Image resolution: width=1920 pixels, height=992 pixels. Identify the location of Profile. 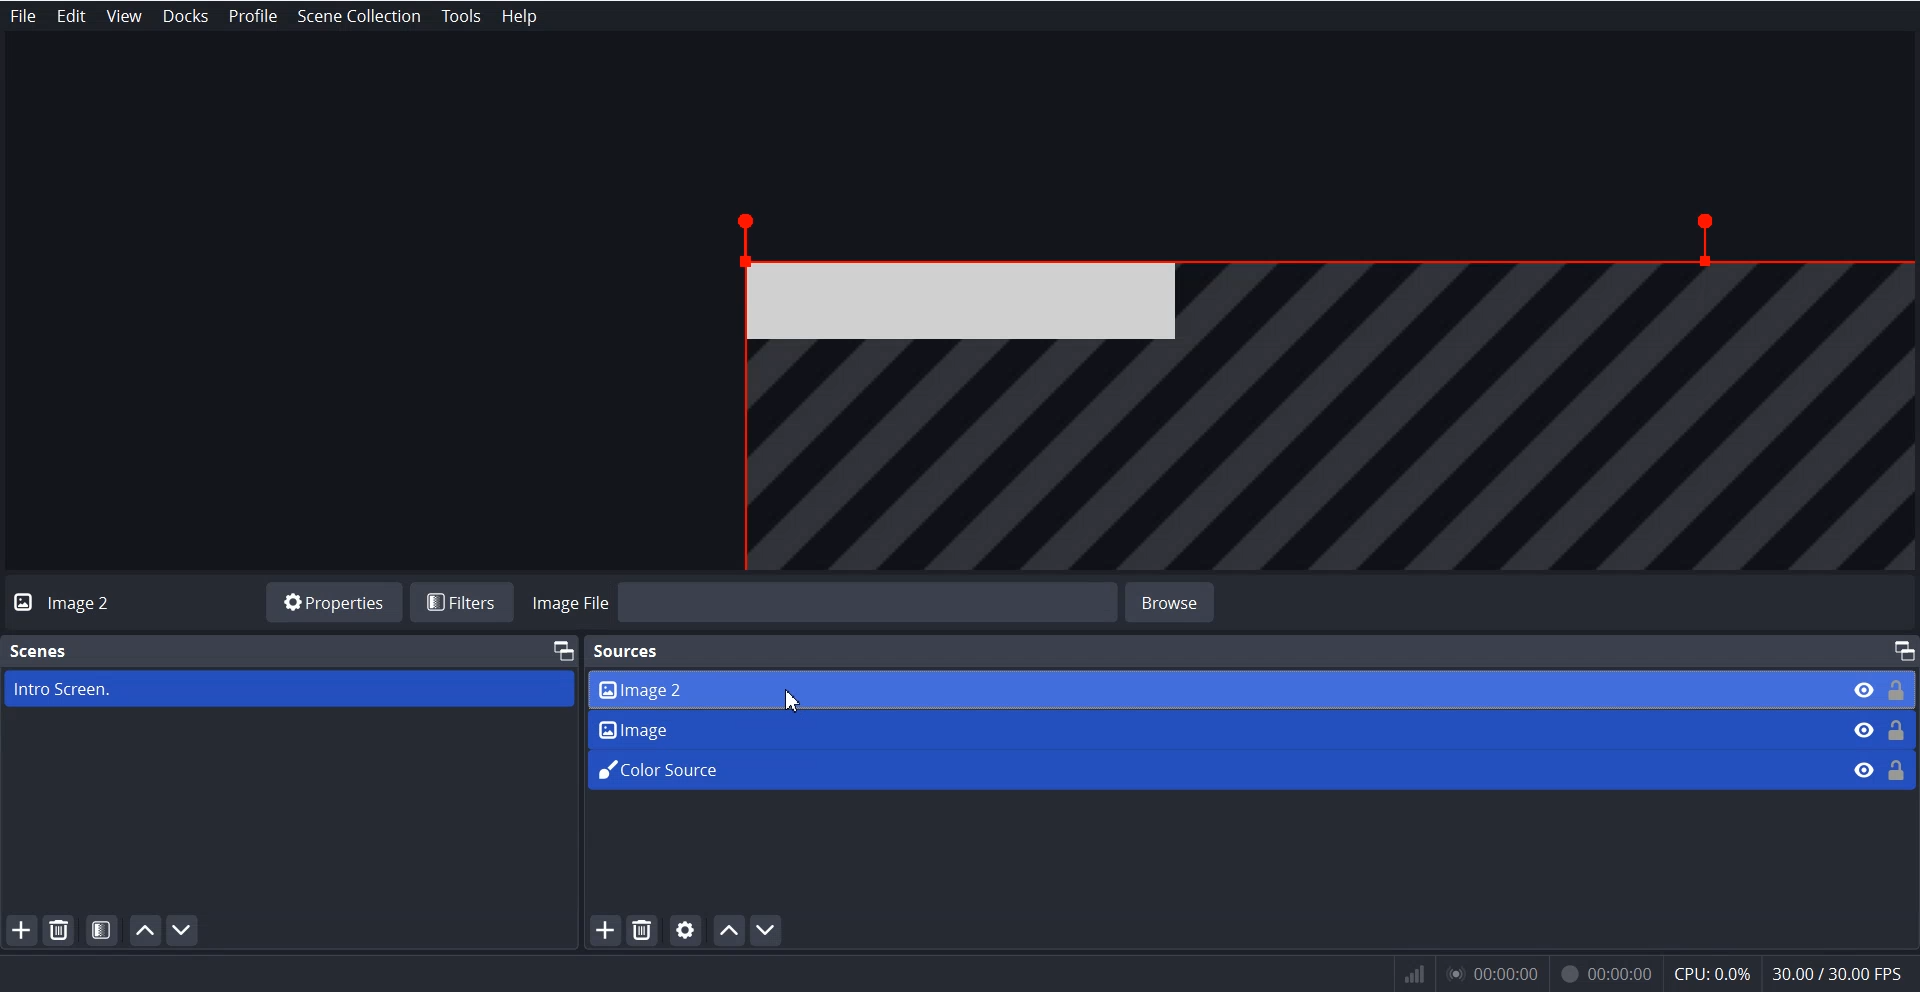
(253, 16).